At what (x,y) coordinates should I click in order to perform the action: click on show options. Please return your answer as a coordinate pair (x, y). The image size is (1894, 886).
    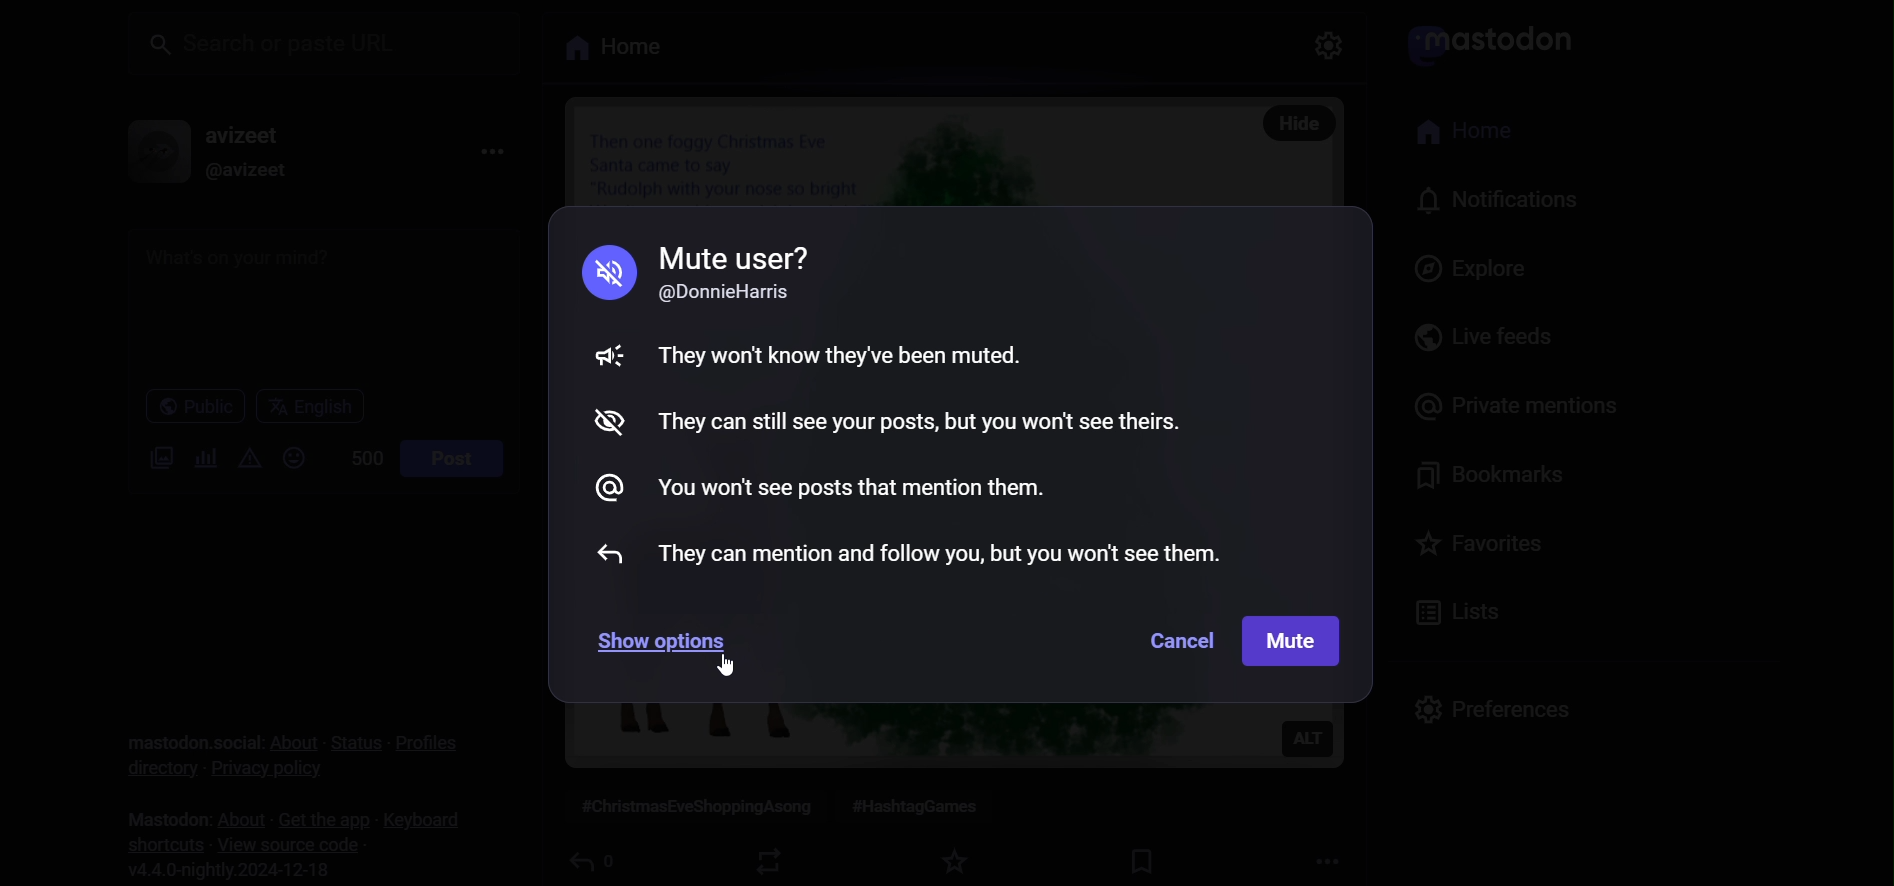
    Looking at the image, I should click on (658, 634).